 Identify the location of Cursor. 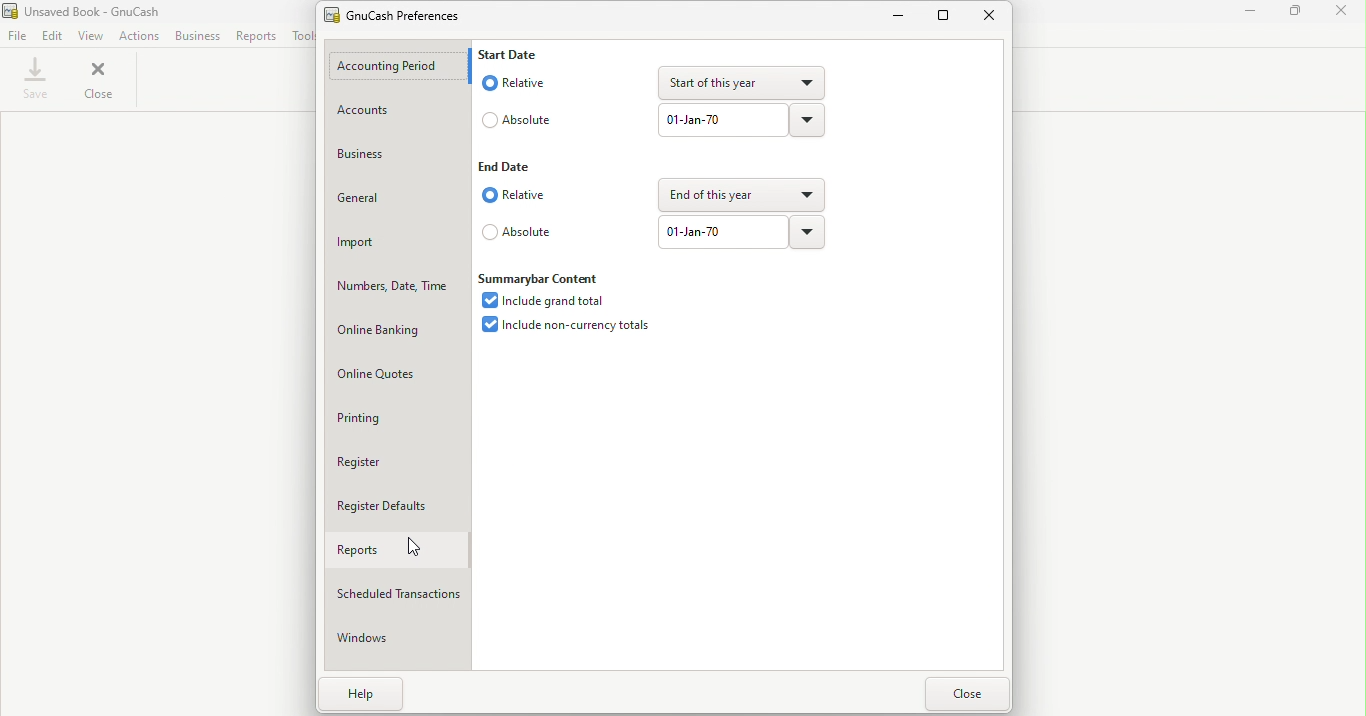
(415, 548).